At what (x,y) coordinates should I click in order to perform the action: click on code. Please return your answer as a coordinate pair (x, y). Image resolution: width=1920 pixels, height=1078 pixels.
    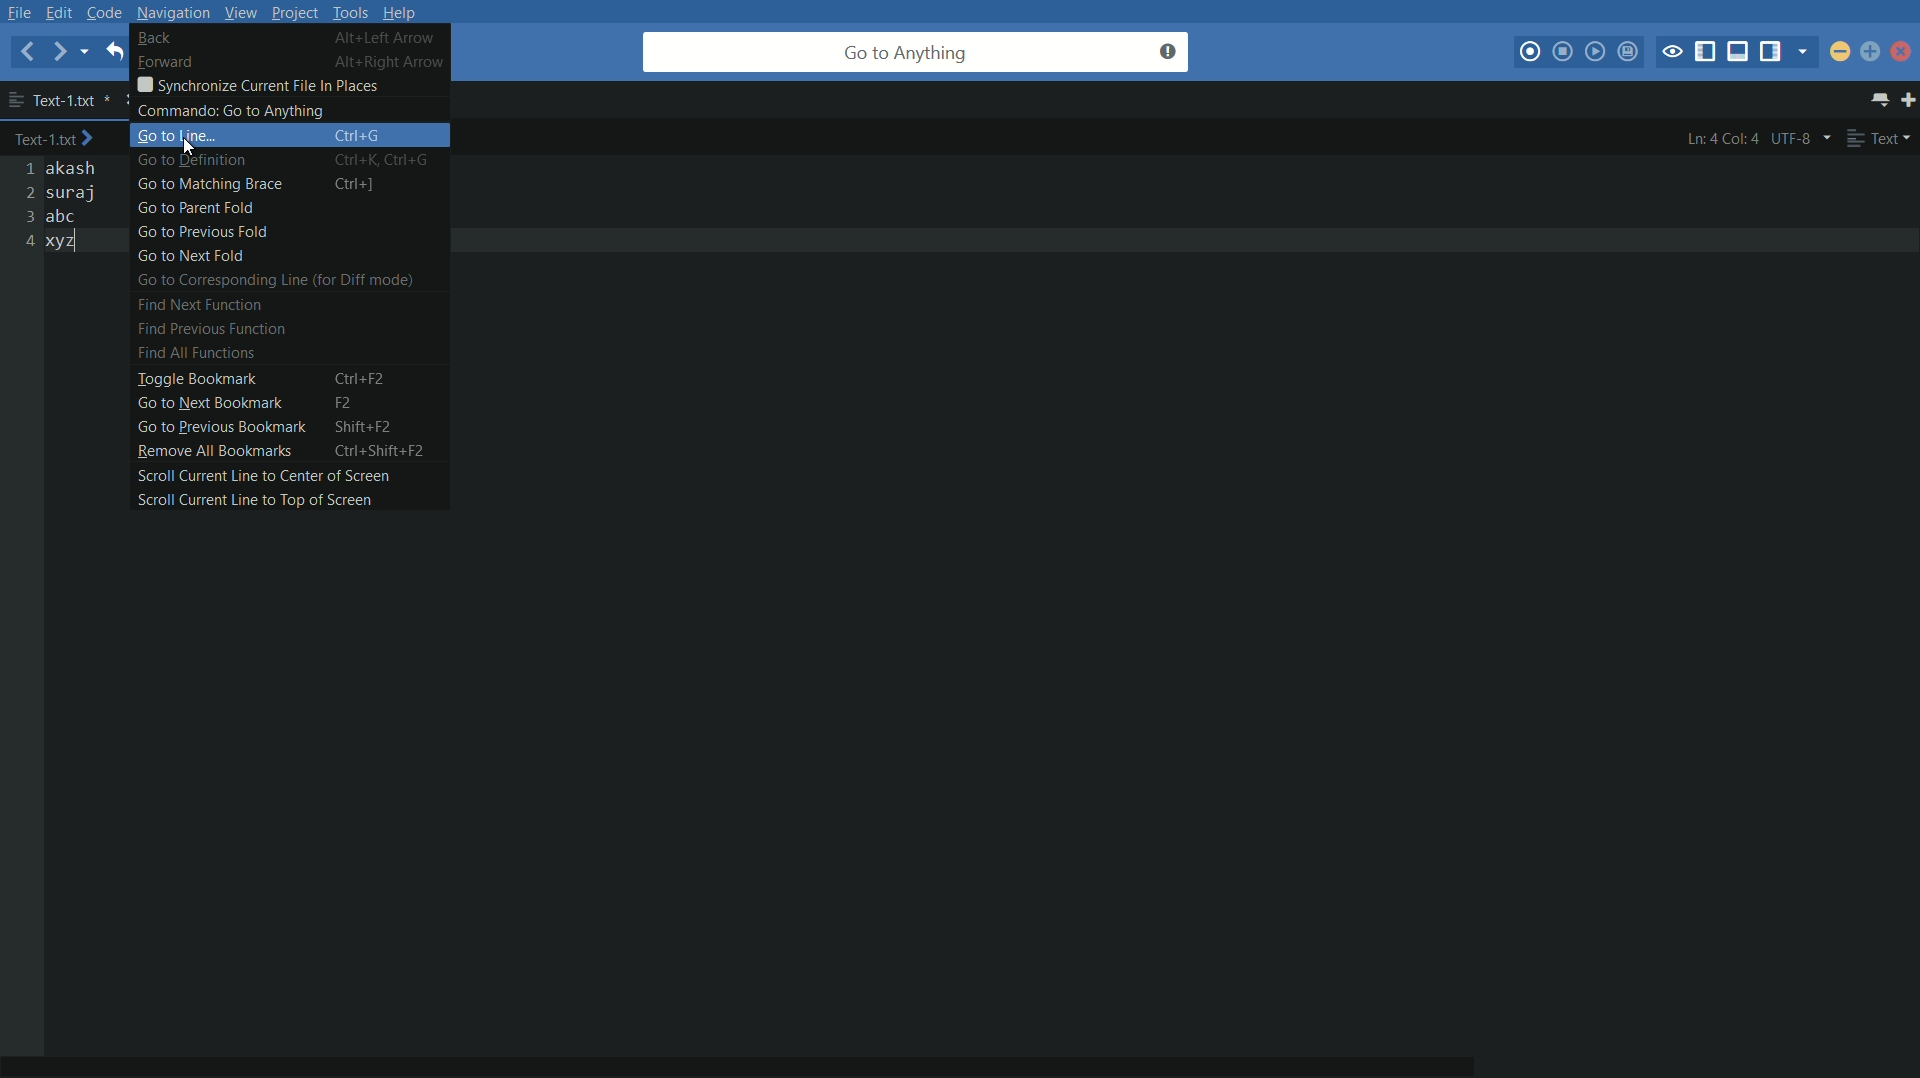
    Looking at the image, I should click on (105, 12).